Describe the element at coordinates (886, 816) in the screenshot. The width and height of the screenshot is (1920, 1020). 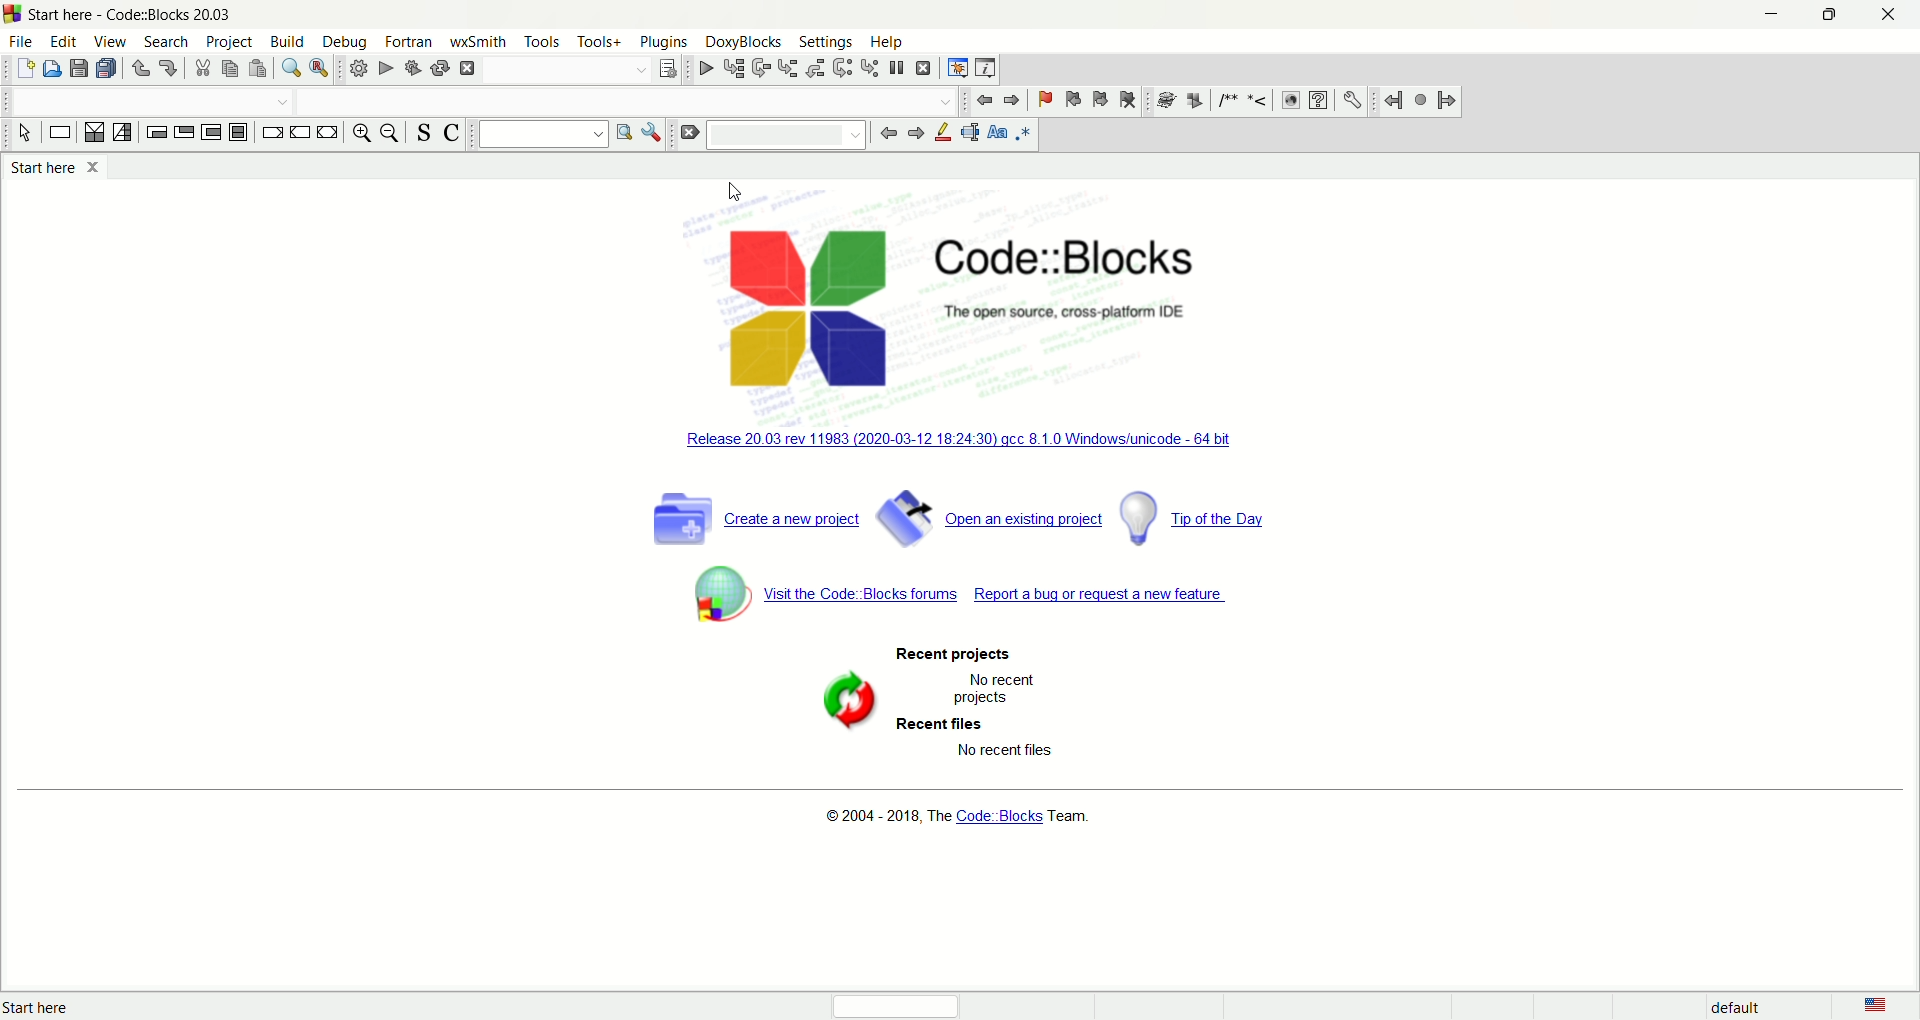
I see `text` at that location.